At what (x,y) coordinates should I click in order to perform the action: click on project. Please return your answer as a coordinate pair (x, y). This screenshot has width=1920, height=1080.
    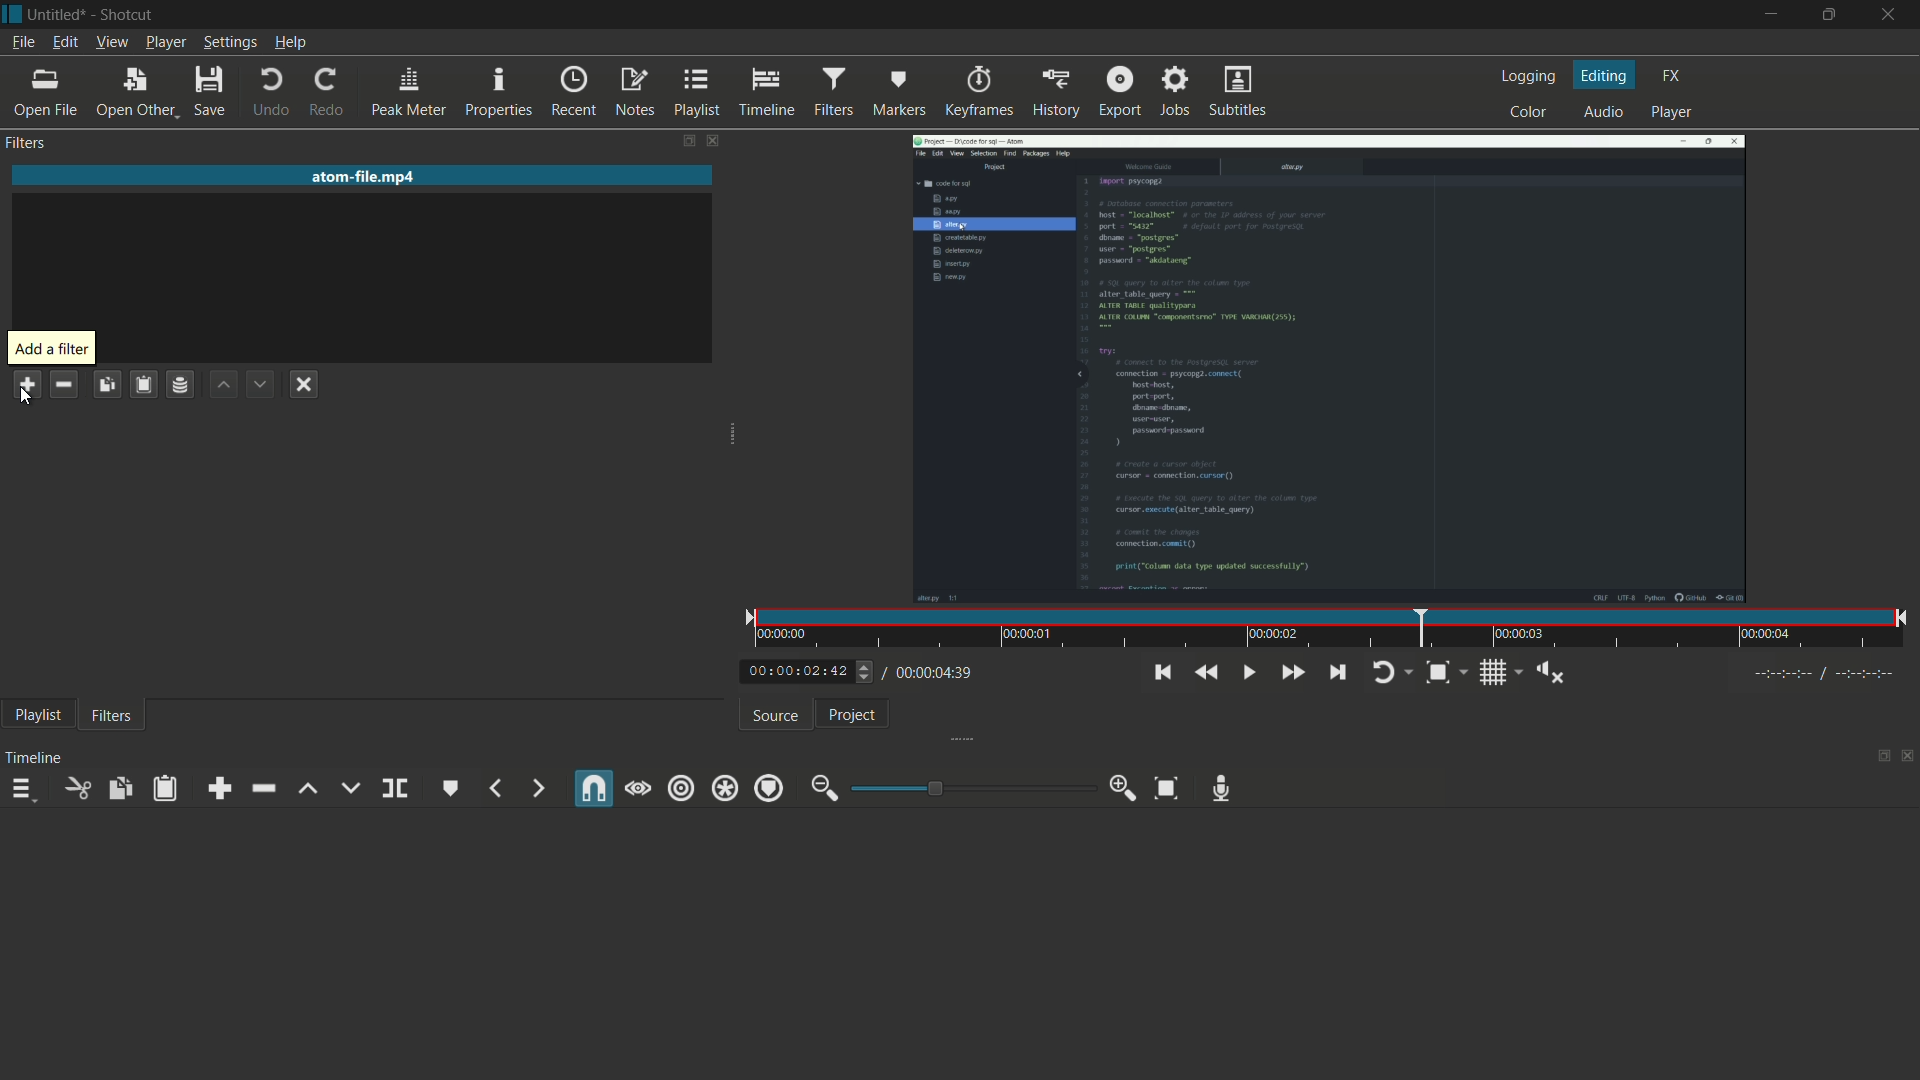
    Looking at the image, I should click on (851, 715).